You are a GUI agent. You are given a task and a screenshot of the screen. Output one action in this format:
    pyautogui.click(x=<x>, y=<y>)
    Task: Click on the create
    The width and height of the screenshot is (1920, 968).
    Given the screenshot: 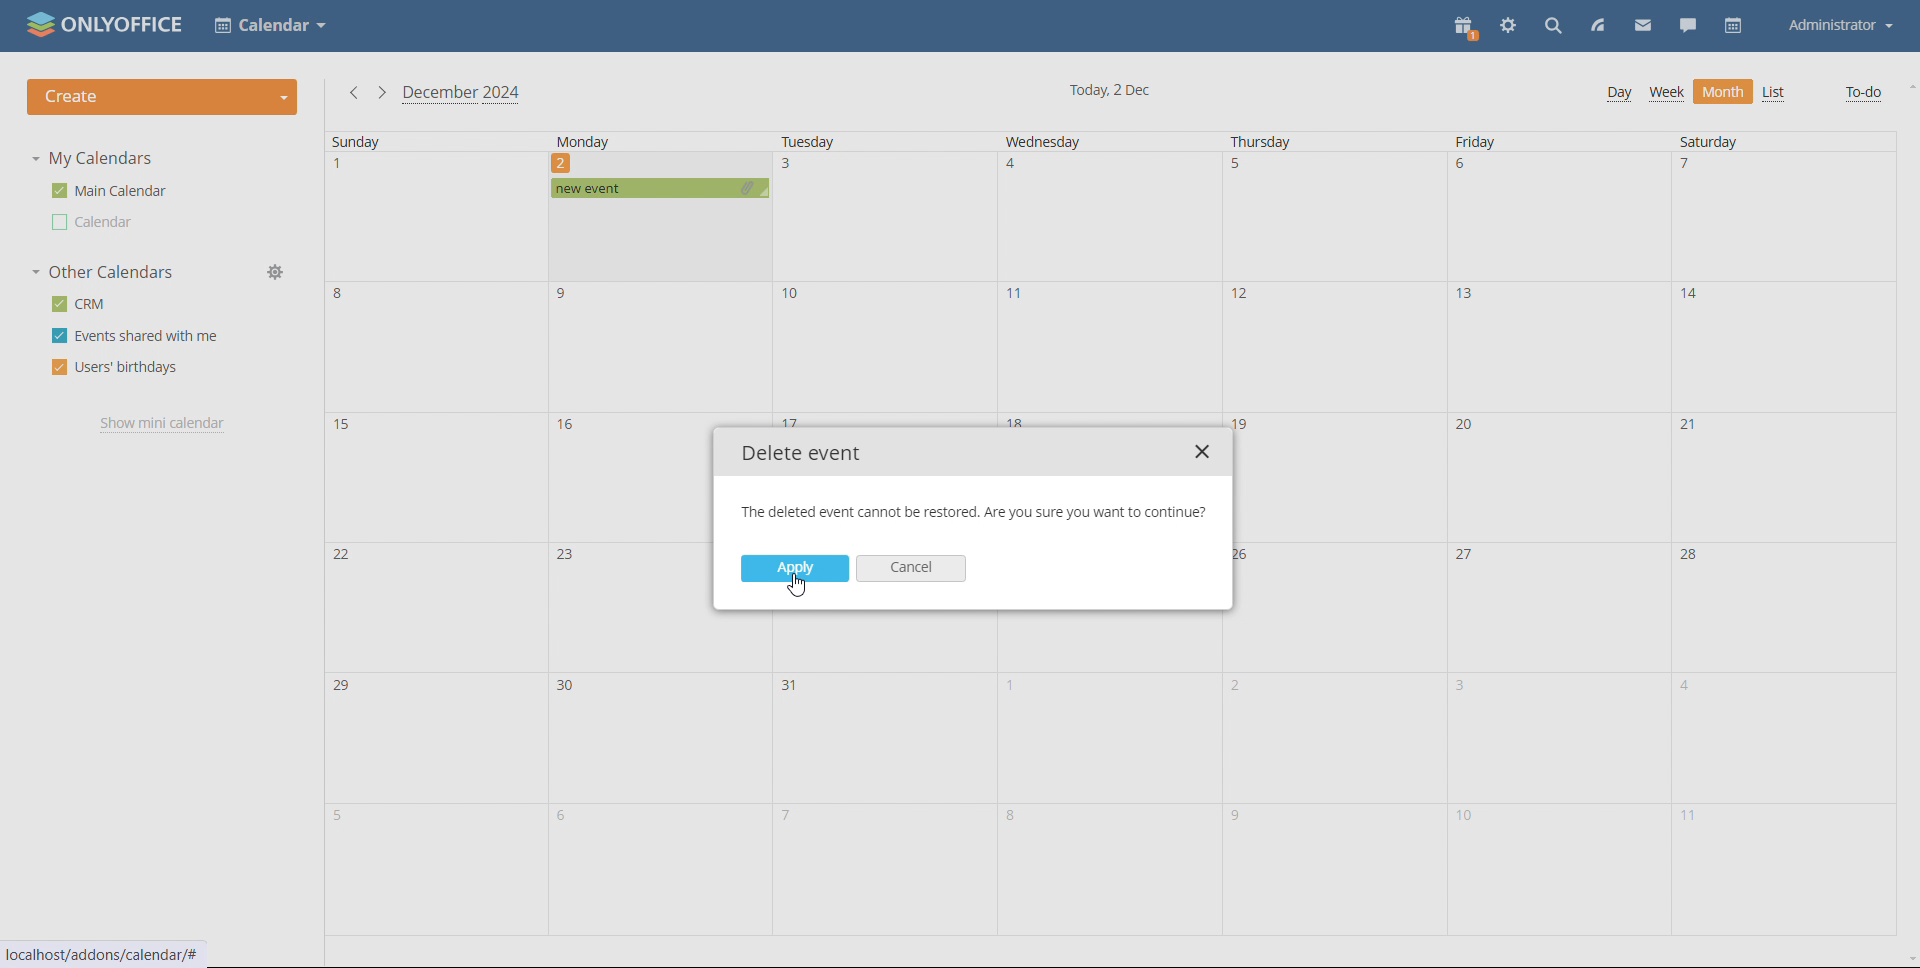 What is the action you would take?
    pyautogui.click(x=162, y=97)
    